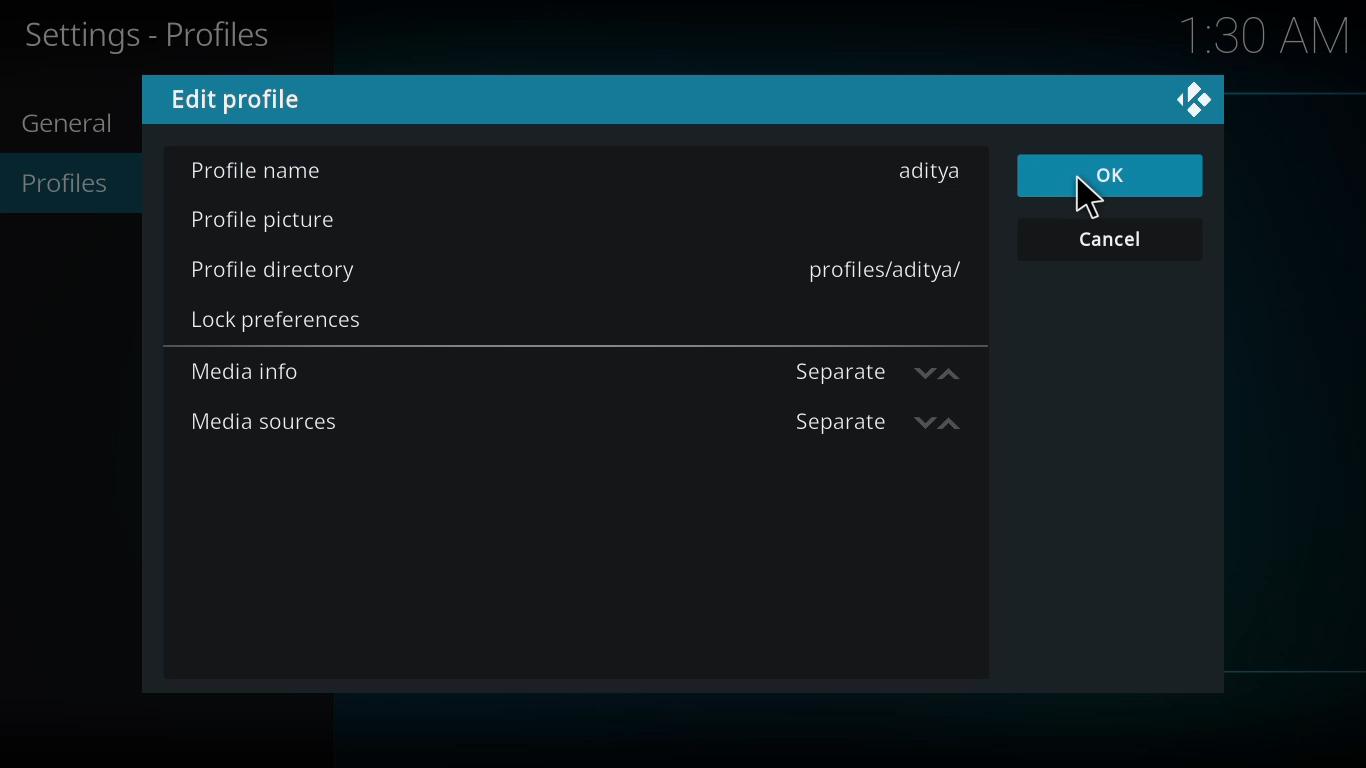 The image size is (1366, 768). What do you see at coordinates (957, 425) in the screenshot?
I see `navigation` at bounding box center [957, 425].